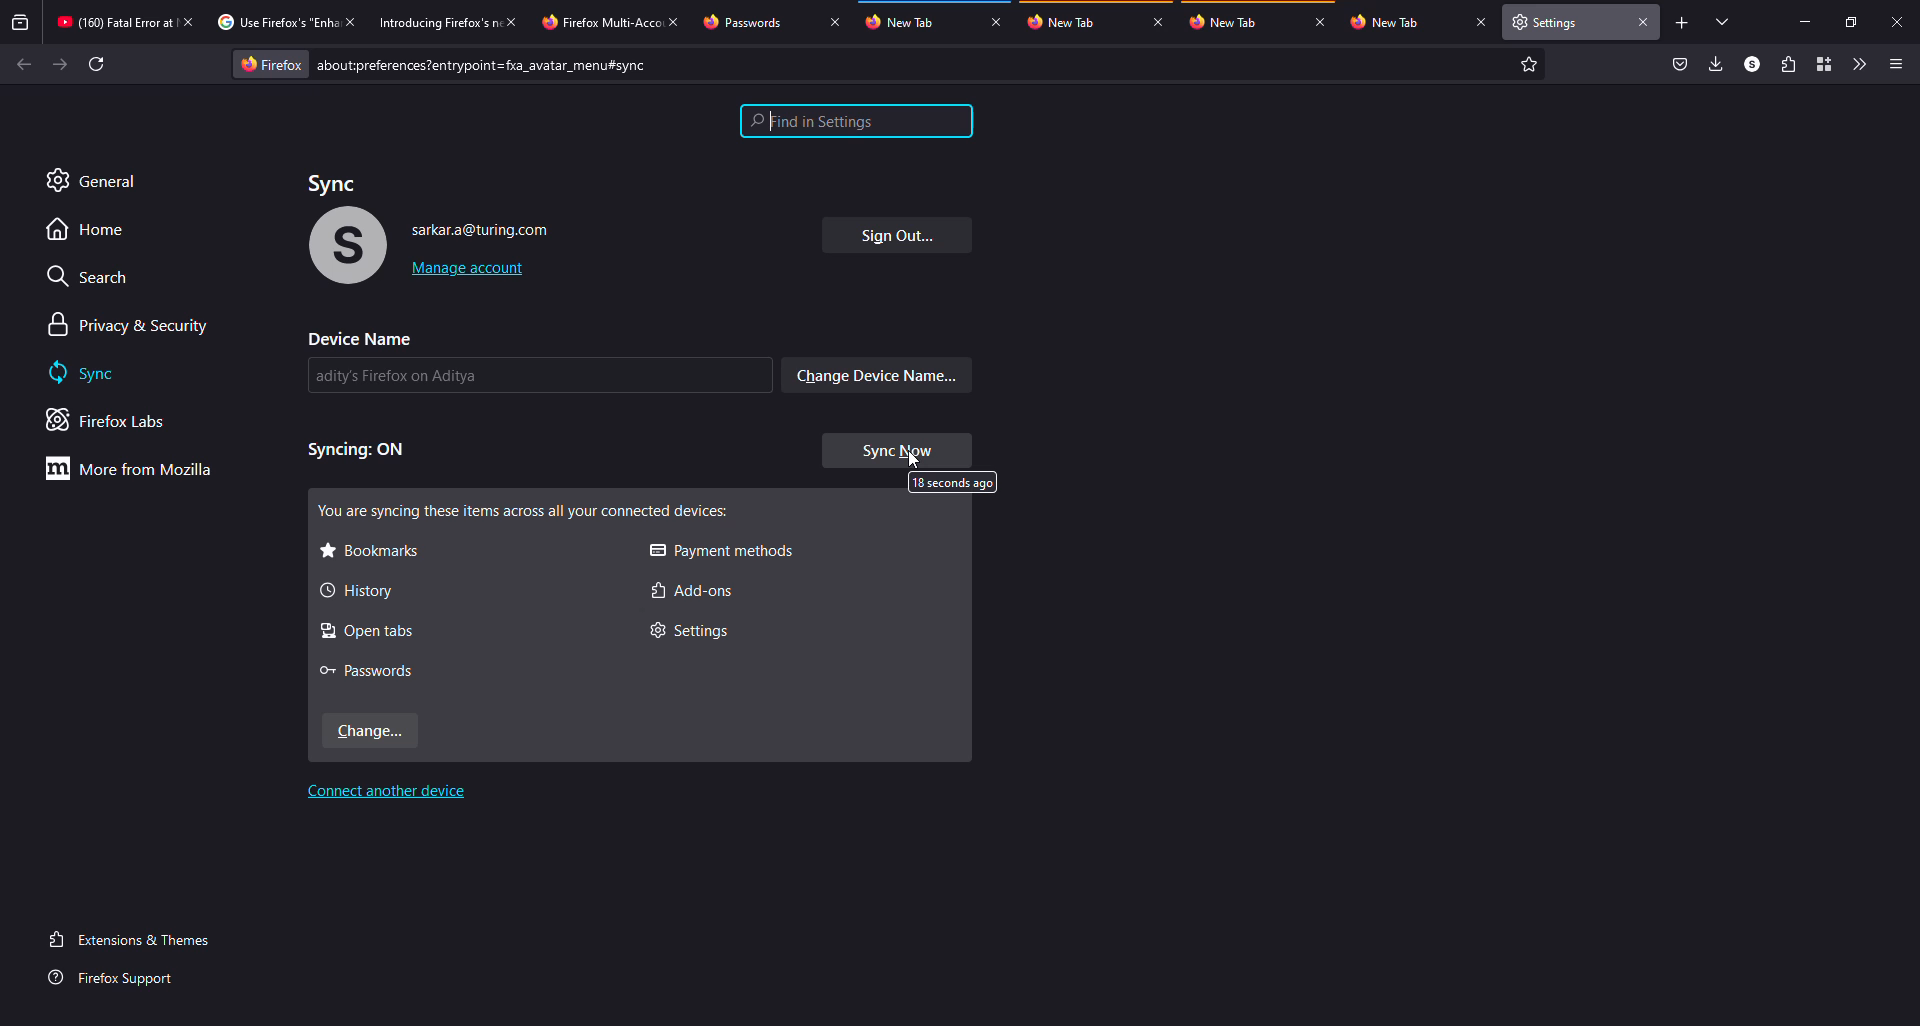  What do you see at coordinates (130, 939) in the screenshot?
I see `extensions & themes` at bounding box center [130, 939].